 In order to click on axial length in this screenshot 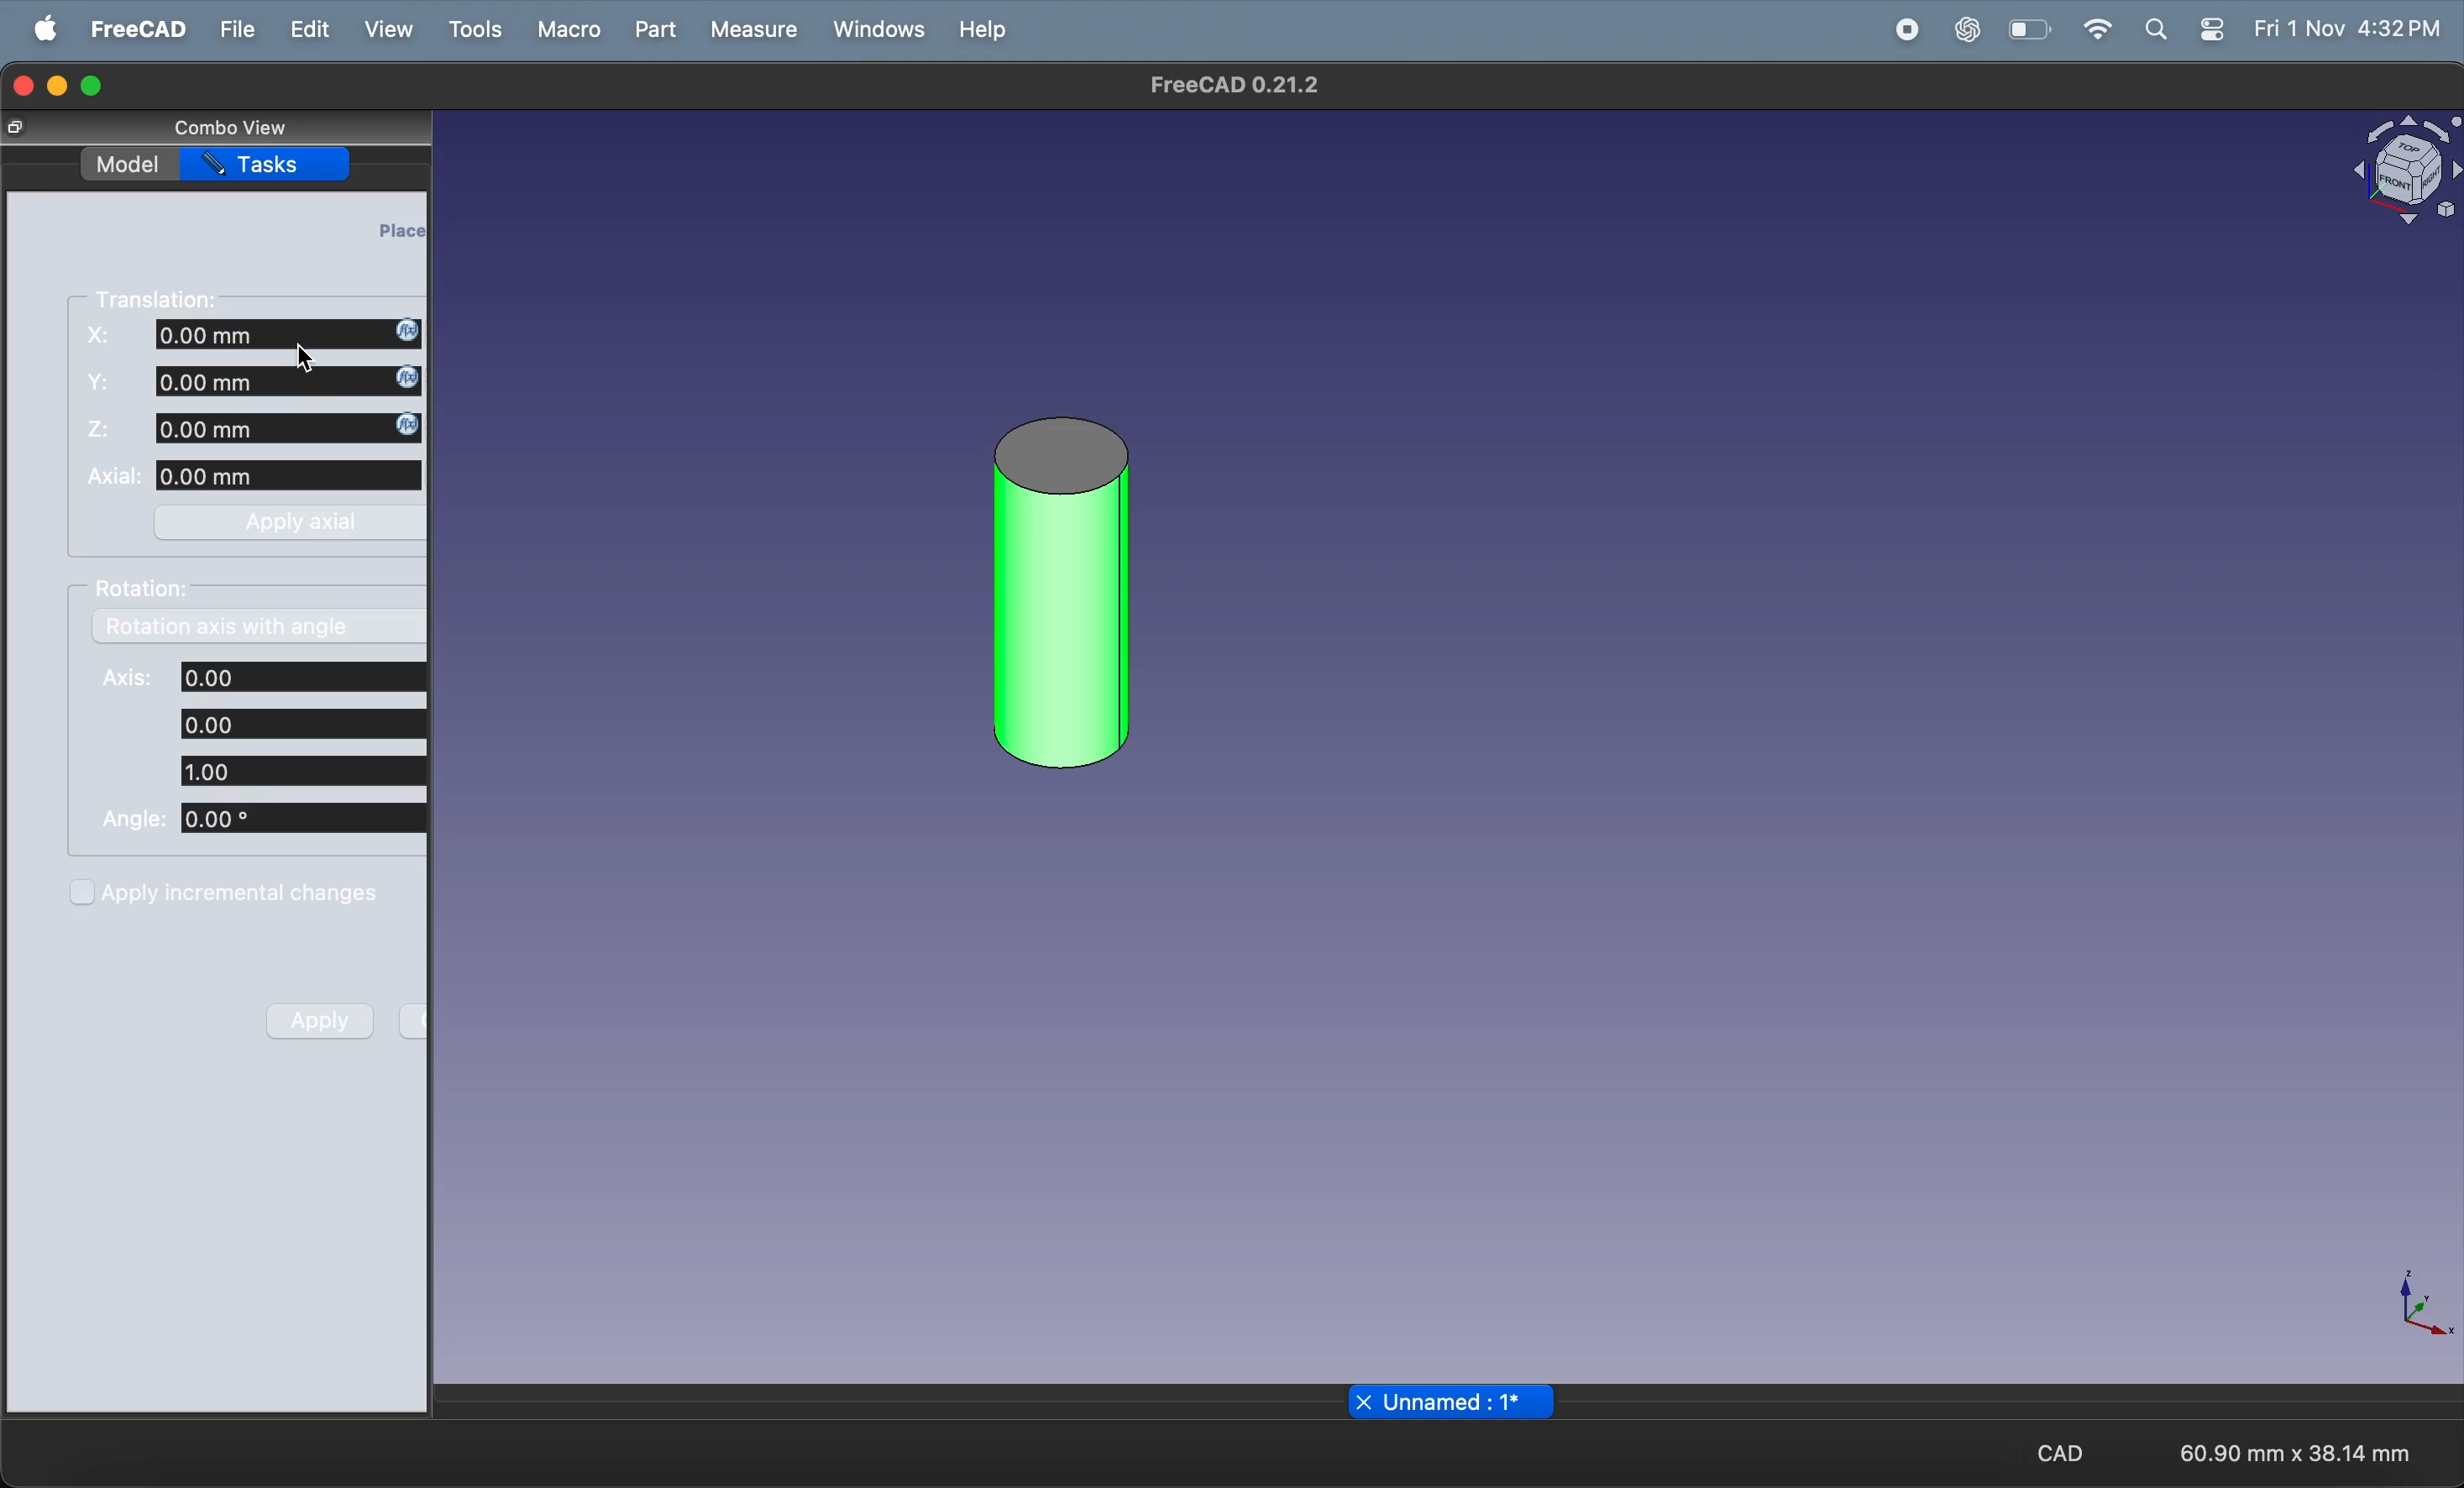, I will do `click(292, 476)`.